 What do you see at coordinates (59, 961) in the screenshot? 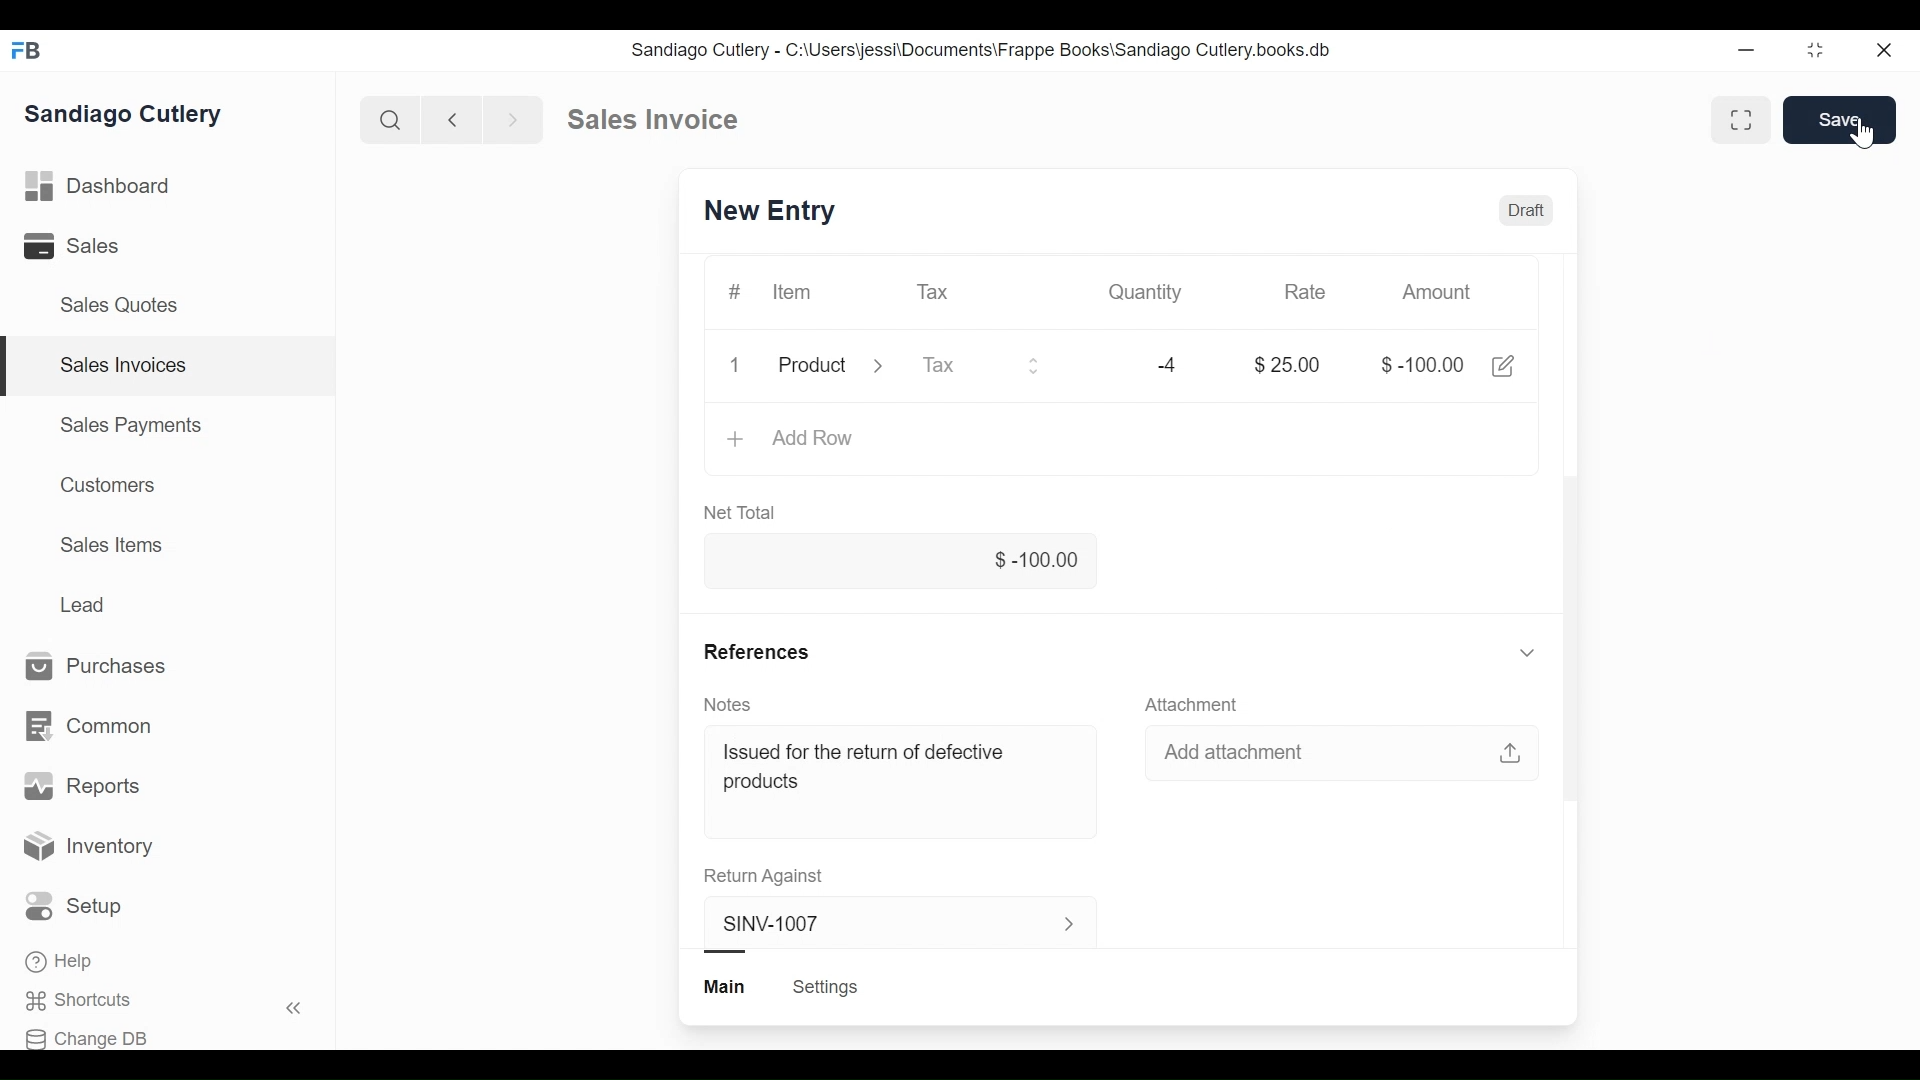
I see ` Help` at bounding box center [59, 961].